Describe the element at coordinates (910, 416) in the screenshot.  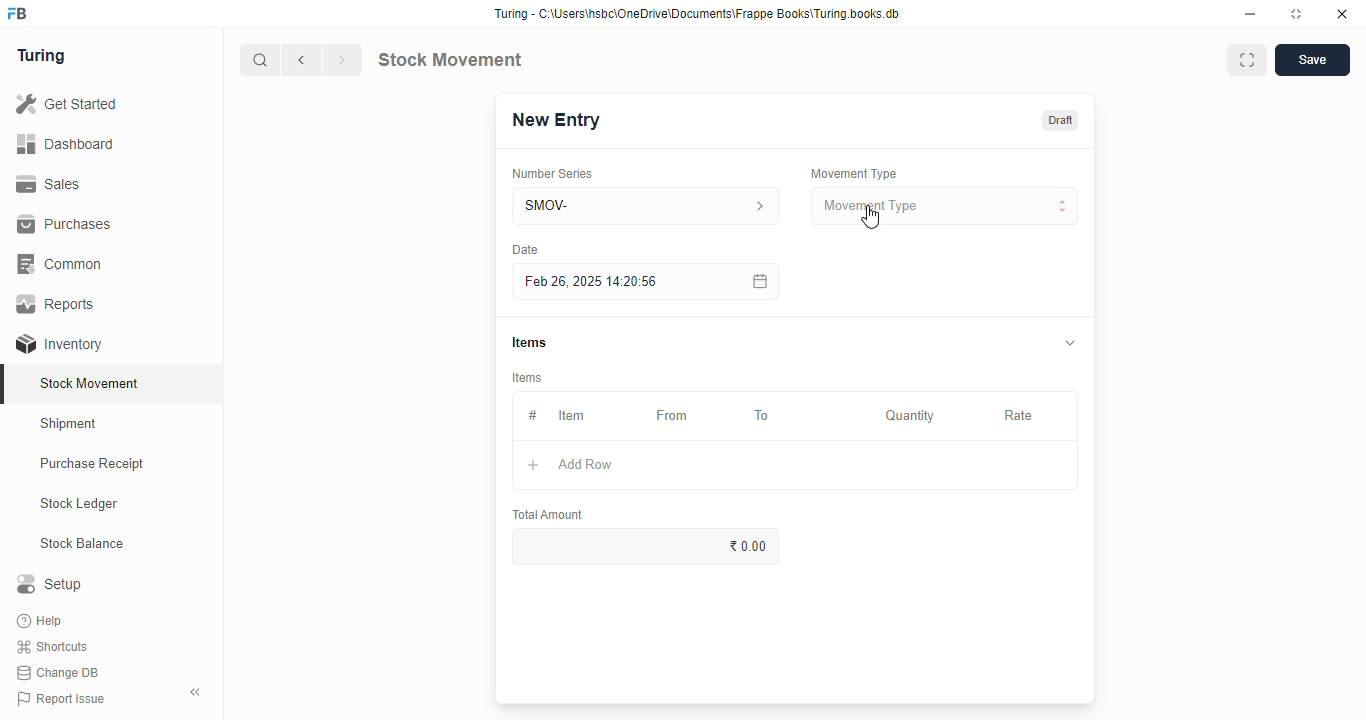
I see `quantity` at that location.